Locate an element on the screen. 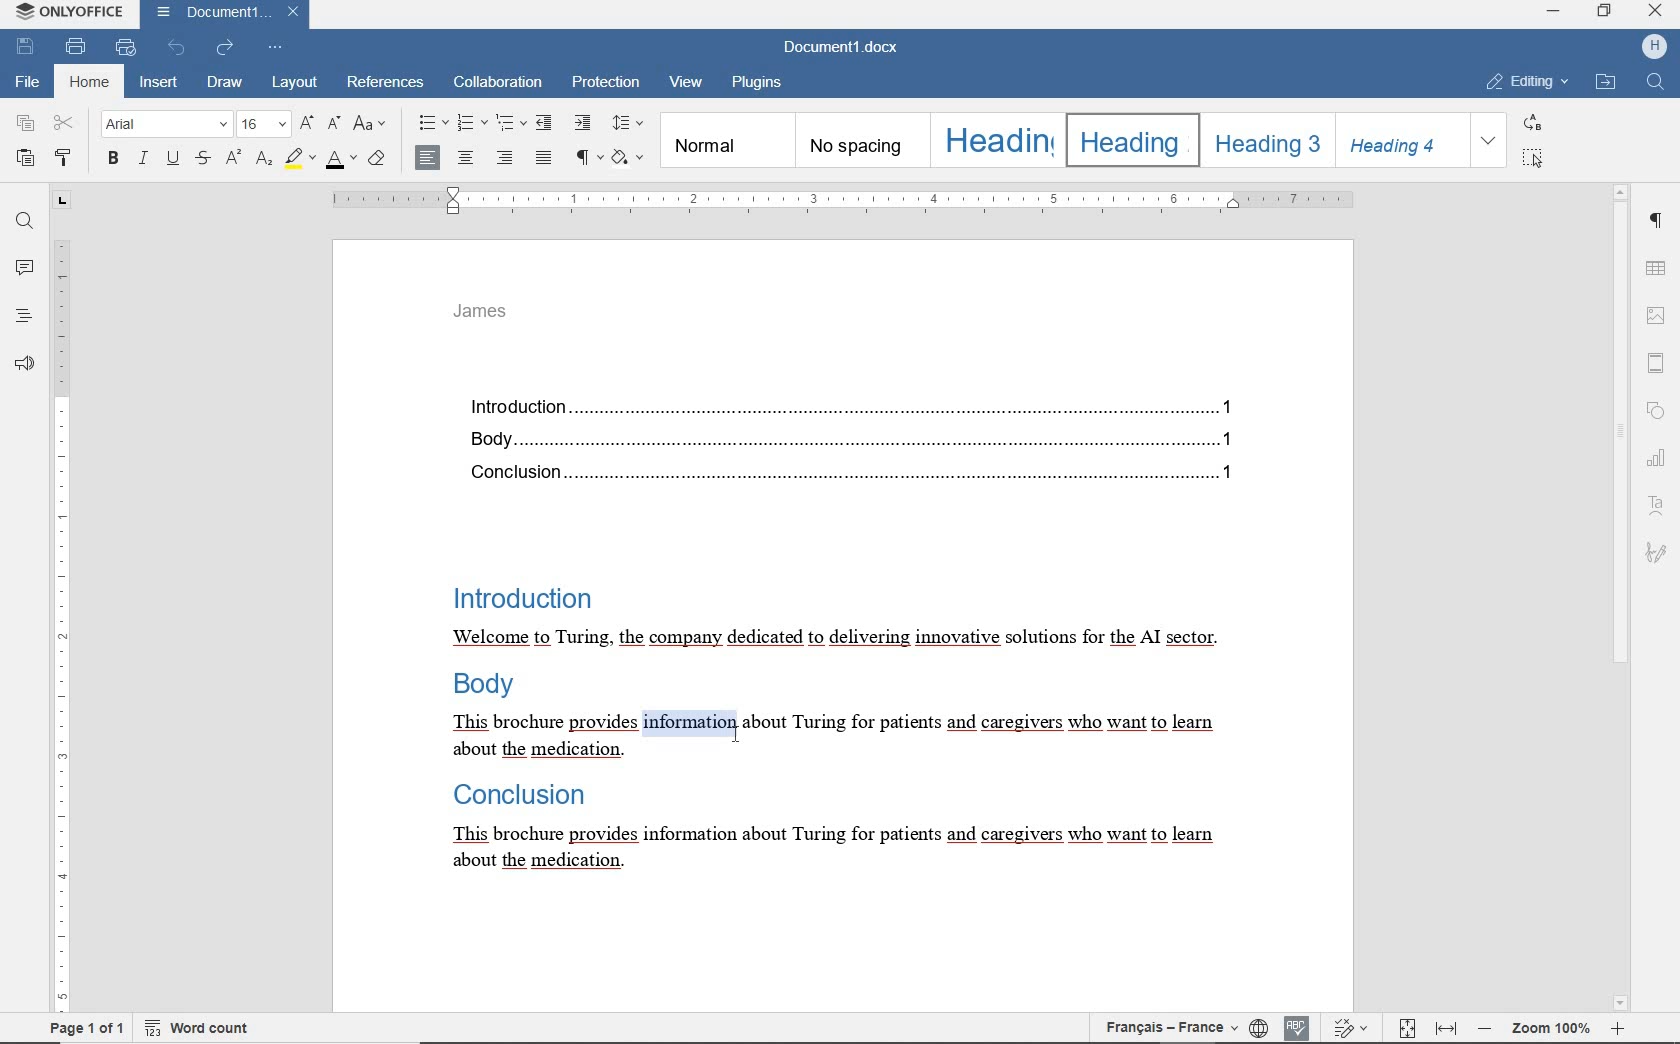  COMMENTS is located at coordinates (22, 268).